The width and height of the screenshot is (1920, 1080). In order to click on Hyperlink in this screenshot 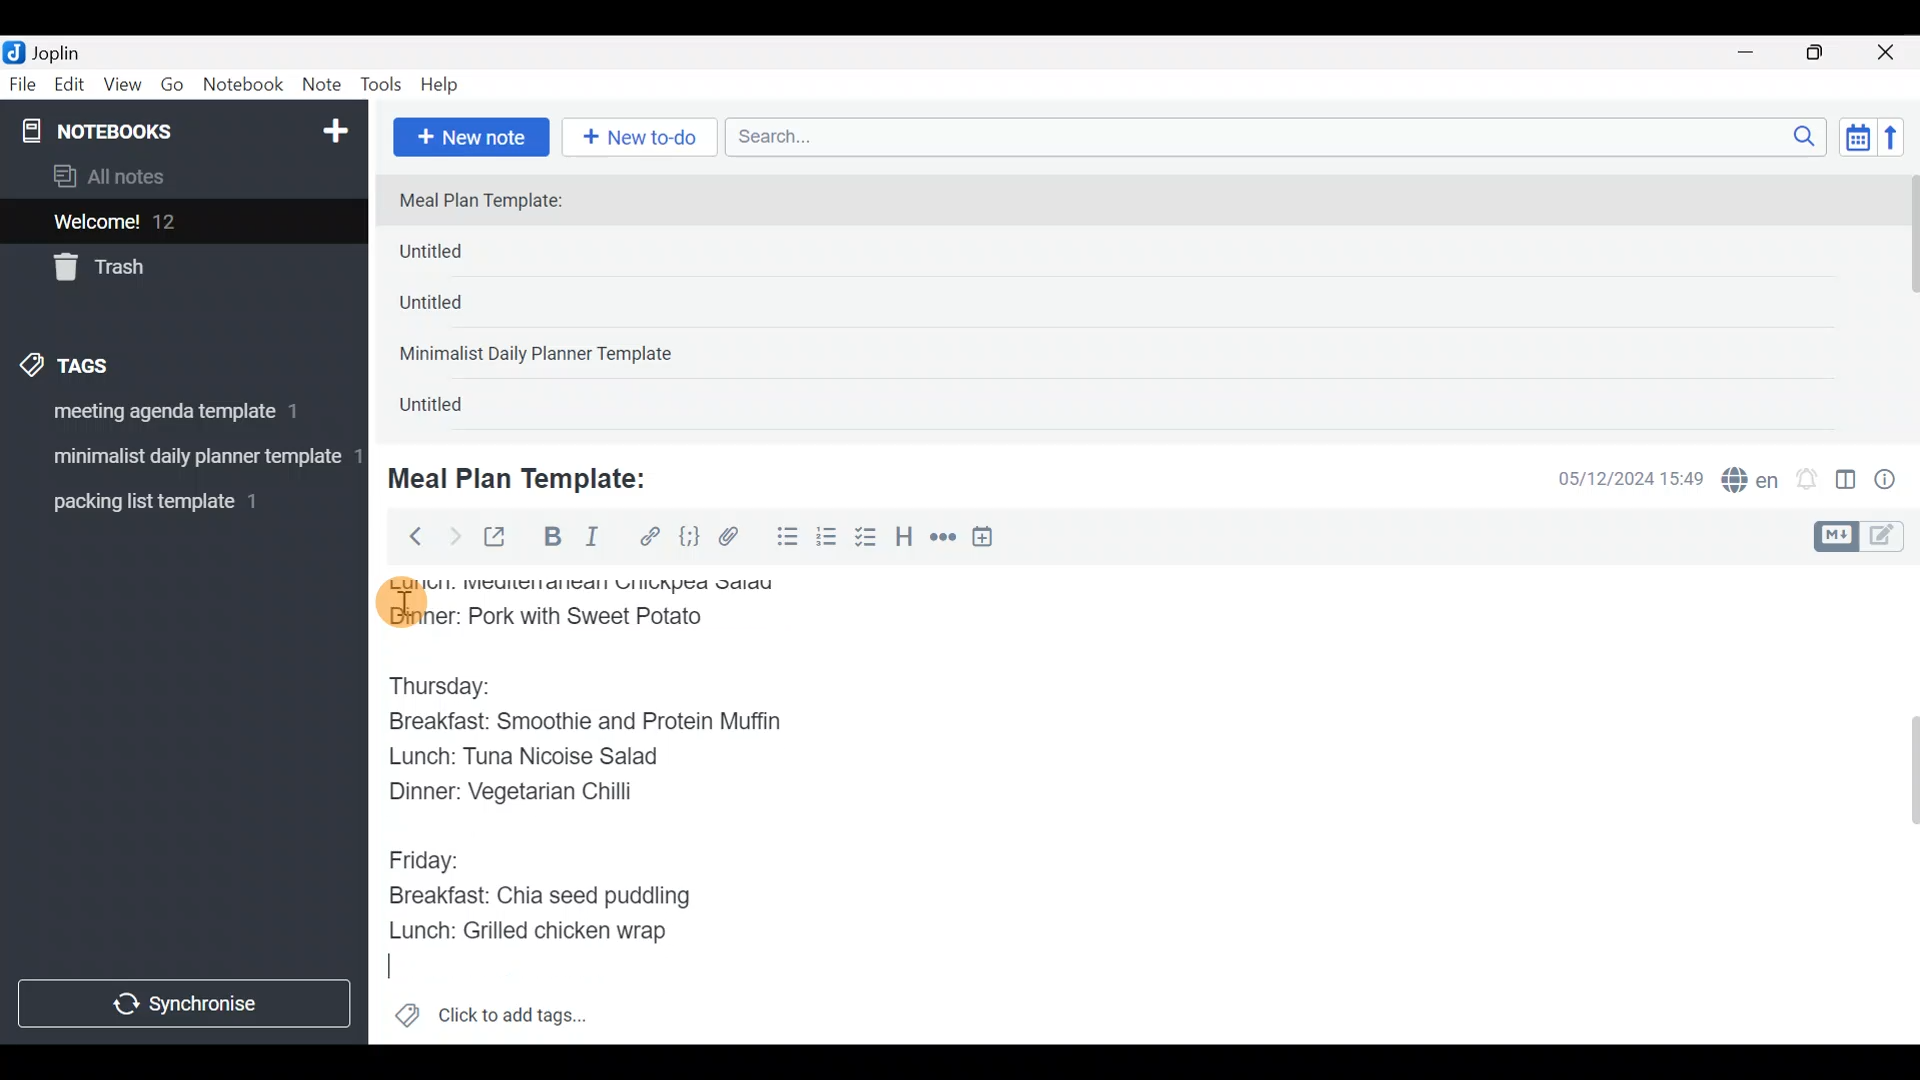, I will do `click(650, 537)`.